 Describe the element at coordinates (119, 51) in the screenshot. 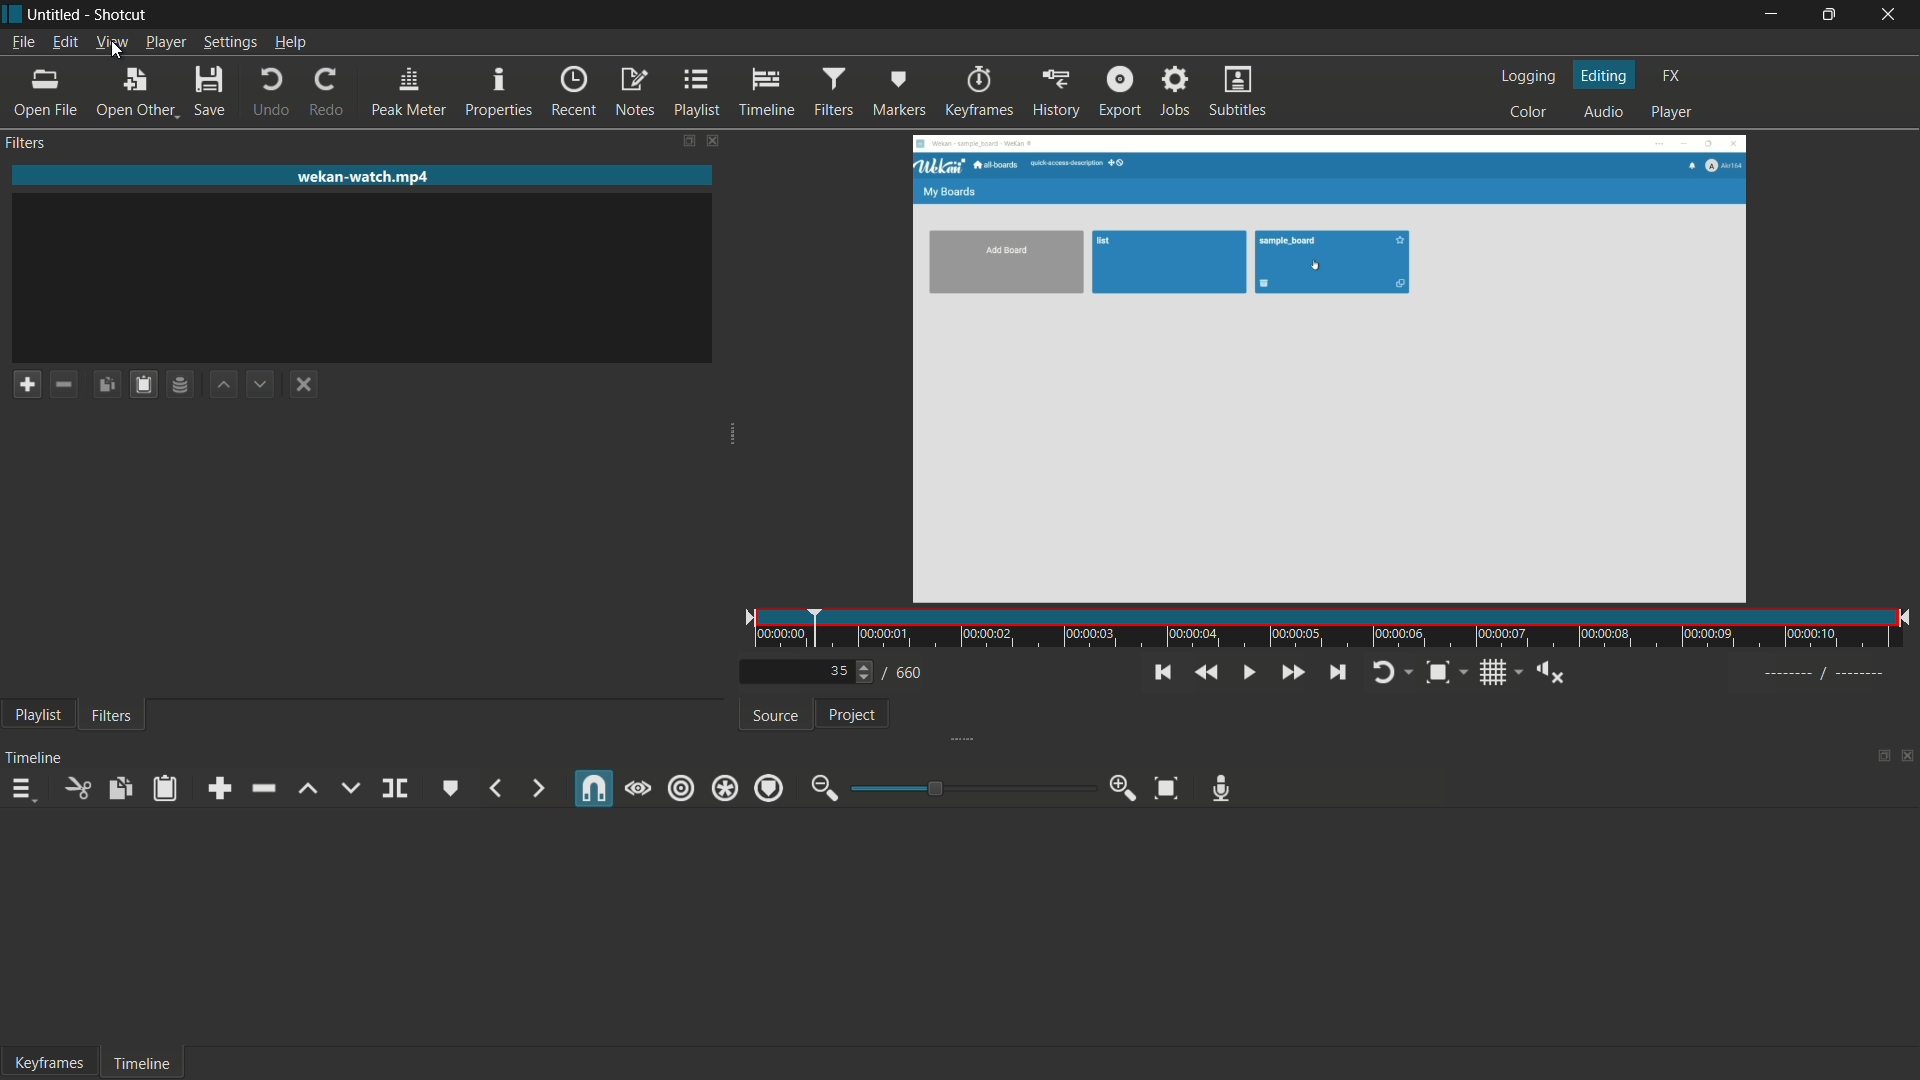

I see `Cursor` at that location.